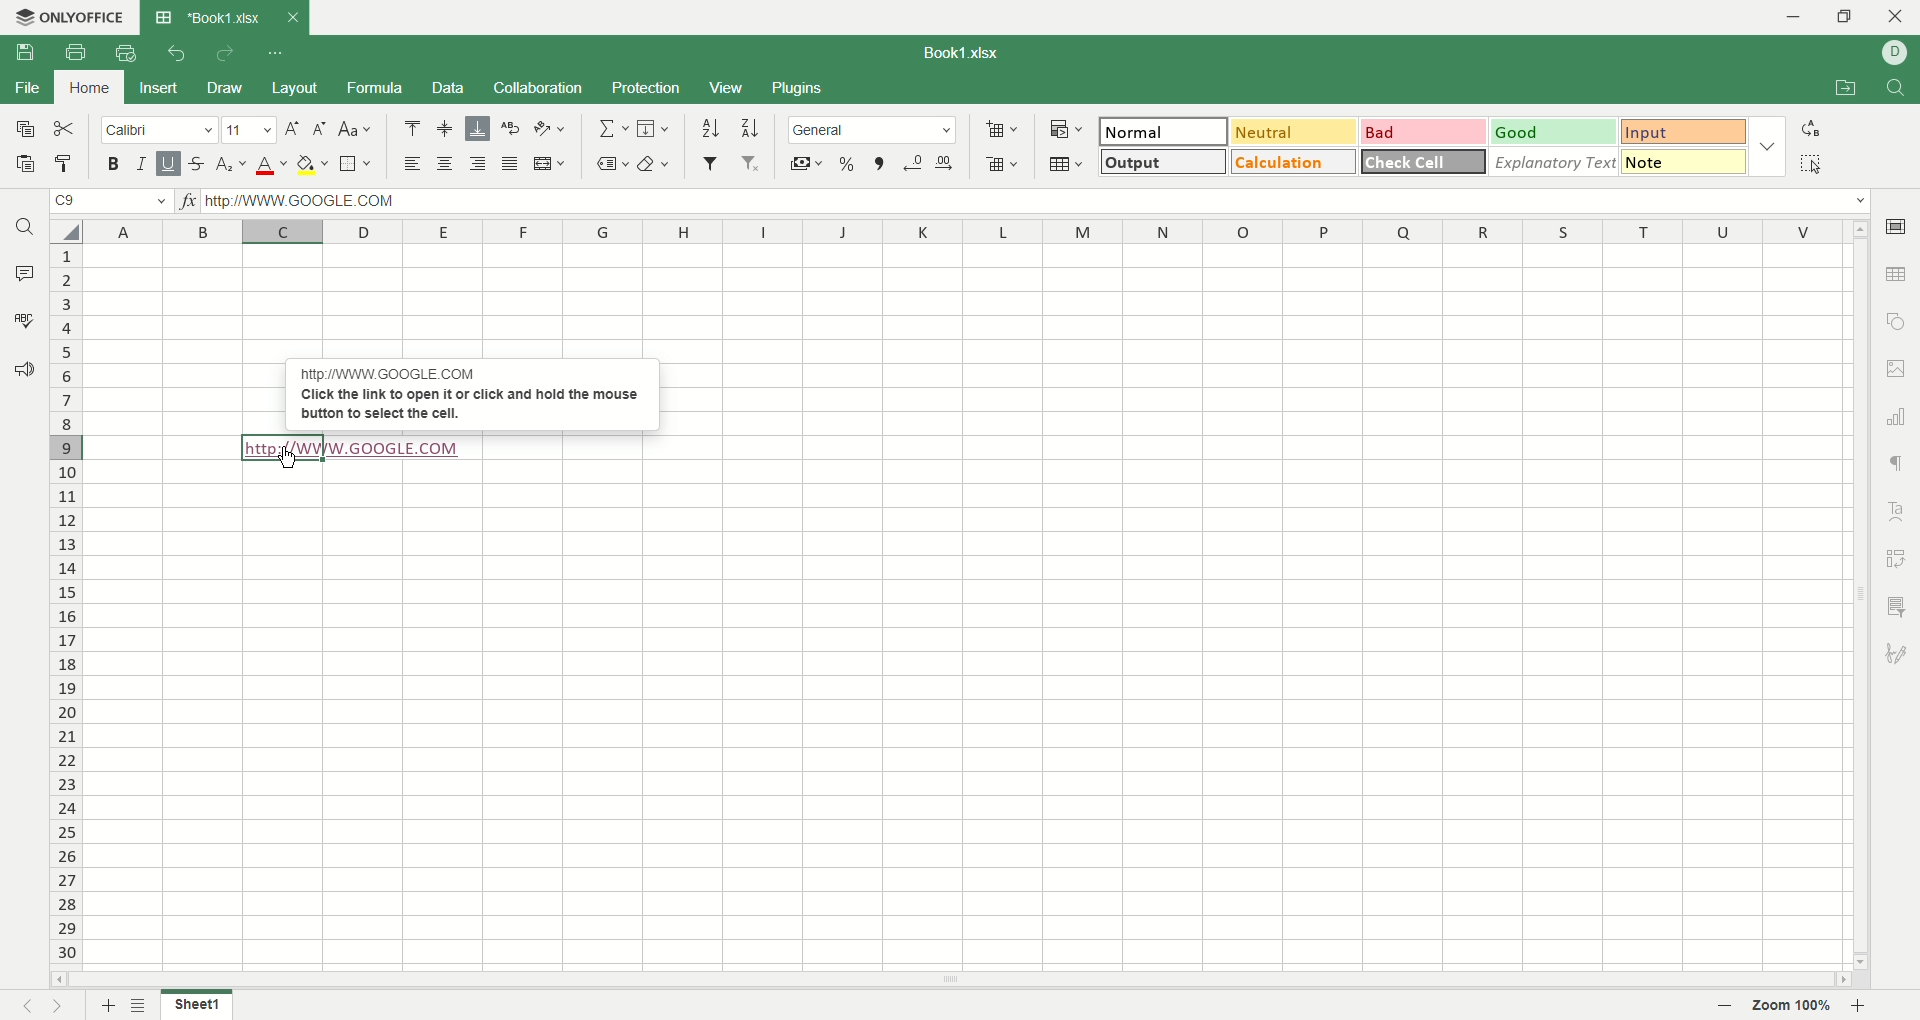 The image size is (1920, 1020). I want to click on new sheet, so click(109, 1004).